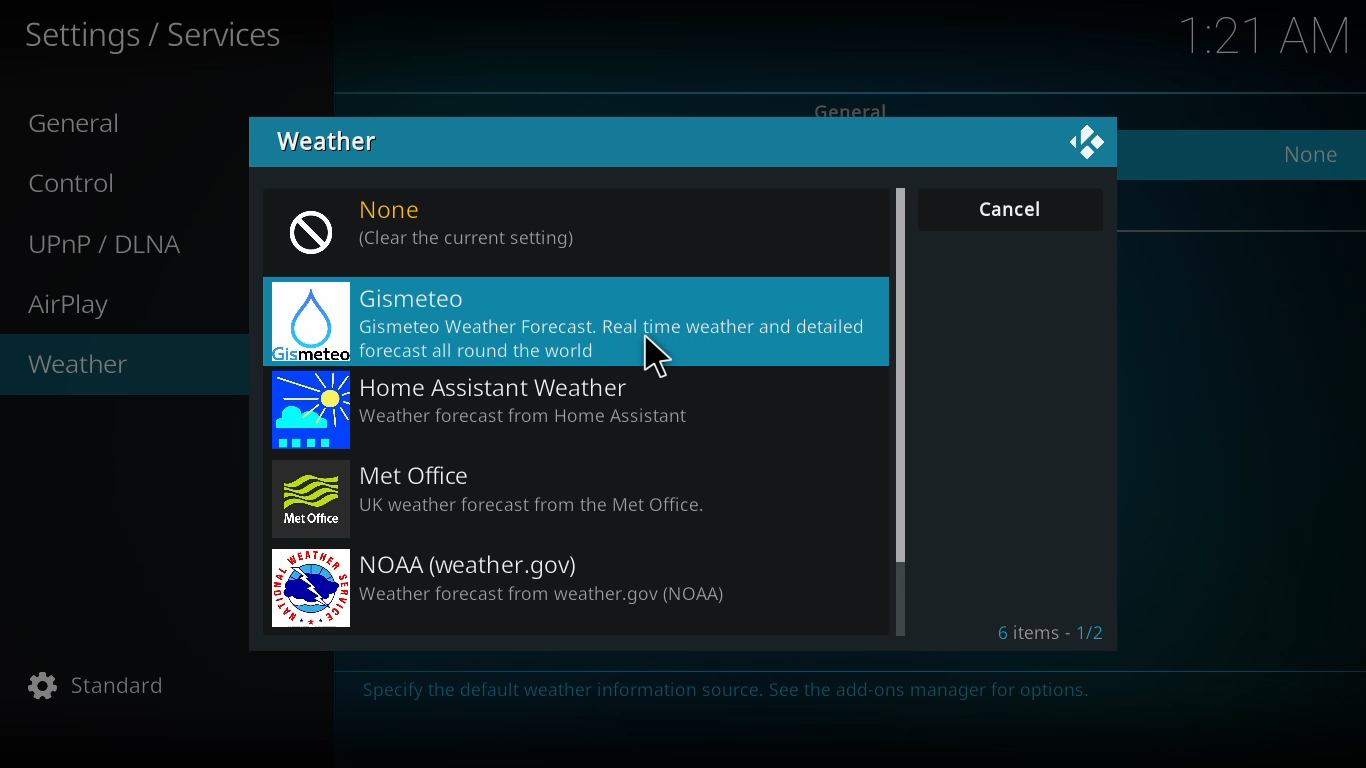  Describe the element at coordinates (900, 374) in the screenshot. I see `scroll bar` at that location.